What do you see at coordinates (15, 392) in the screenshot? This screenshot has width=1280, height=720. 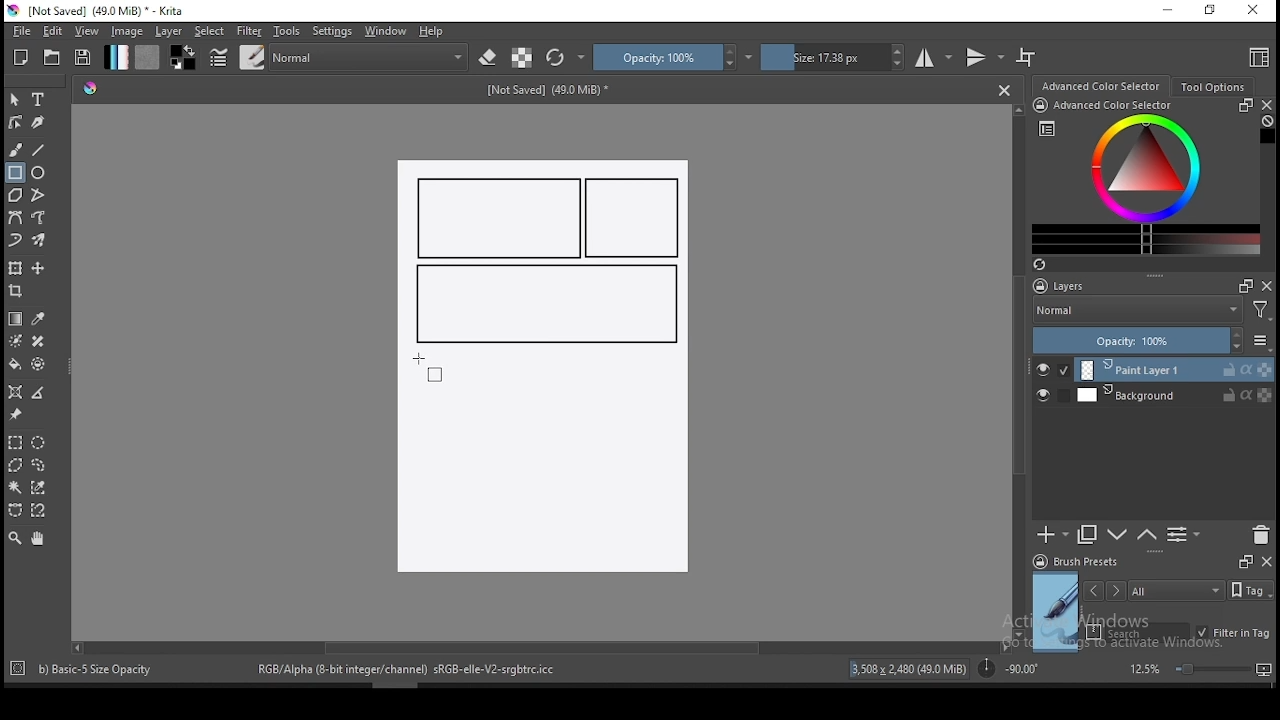 I see `assistant tool` at bounding box center [15, 392].